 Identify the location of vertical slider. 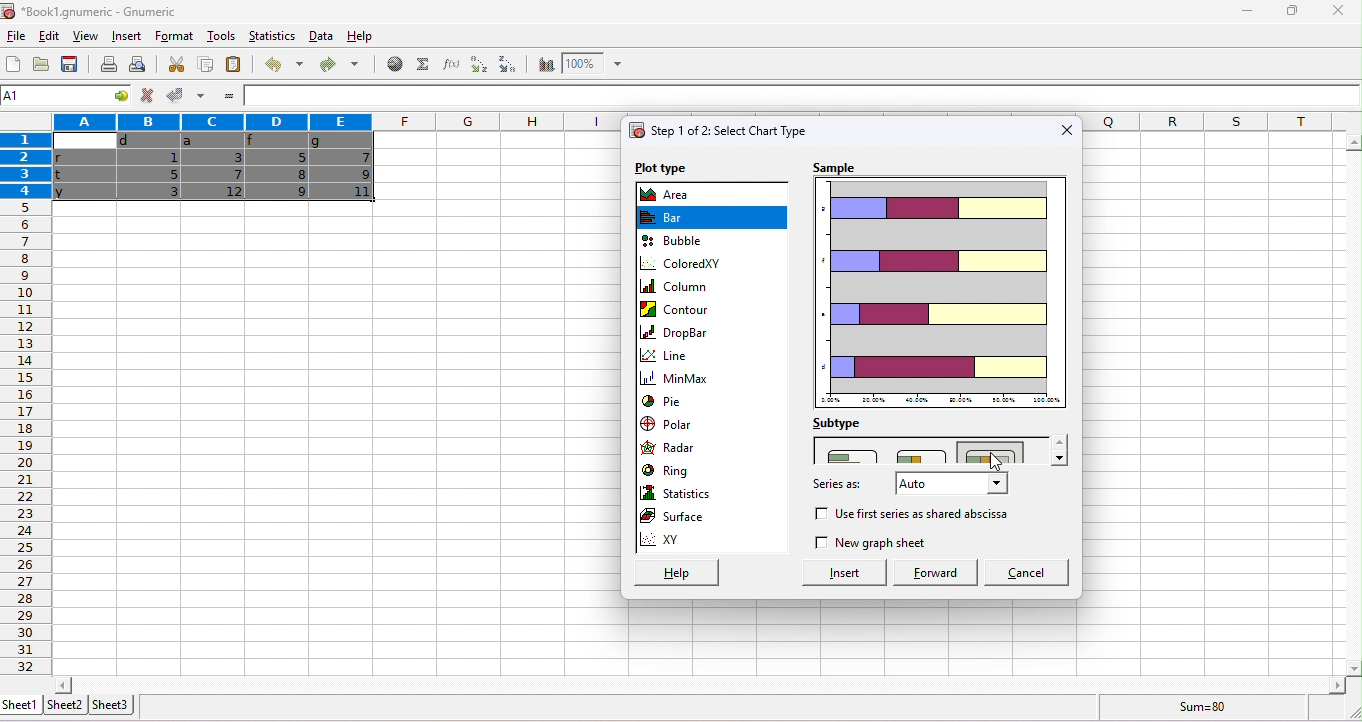
(1353, 403).